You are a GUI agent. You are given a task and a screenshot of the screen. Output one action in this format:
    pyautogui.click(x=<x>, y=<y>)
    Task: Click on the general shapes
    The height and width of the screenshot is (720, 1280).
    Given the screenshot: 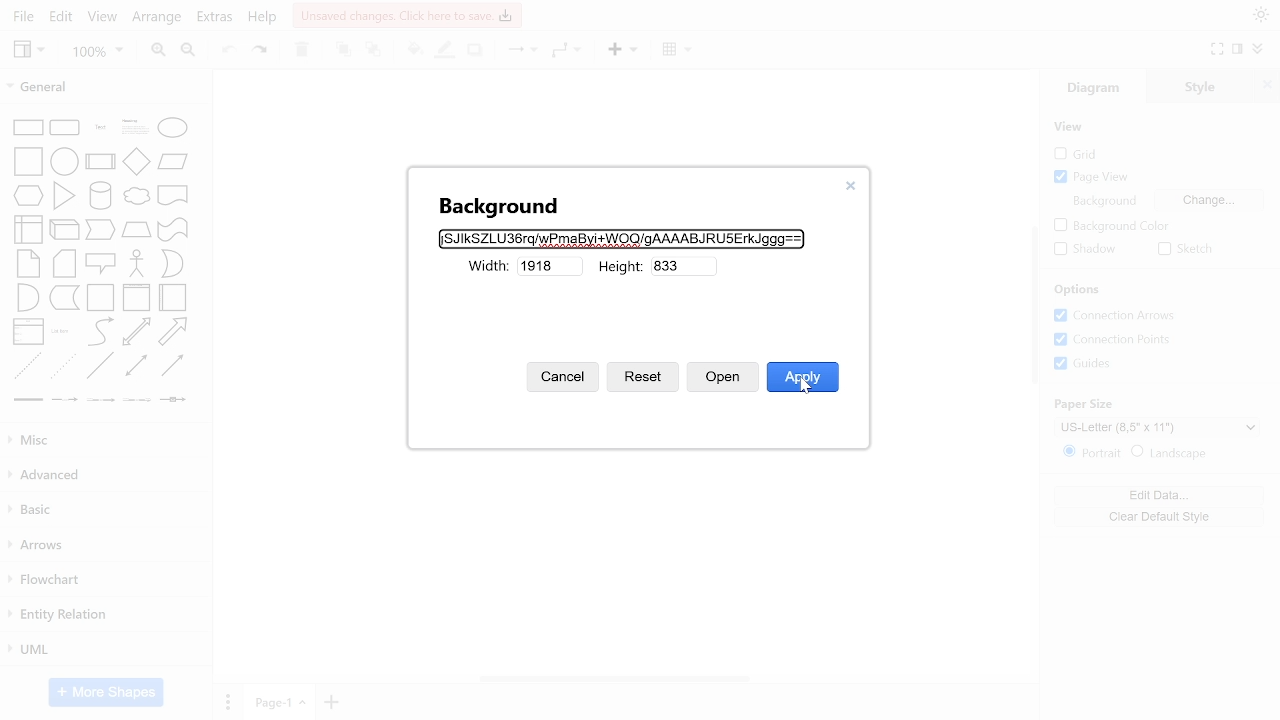 What is the action you would take?
    pyautogui.click(x=63, y=400)
    